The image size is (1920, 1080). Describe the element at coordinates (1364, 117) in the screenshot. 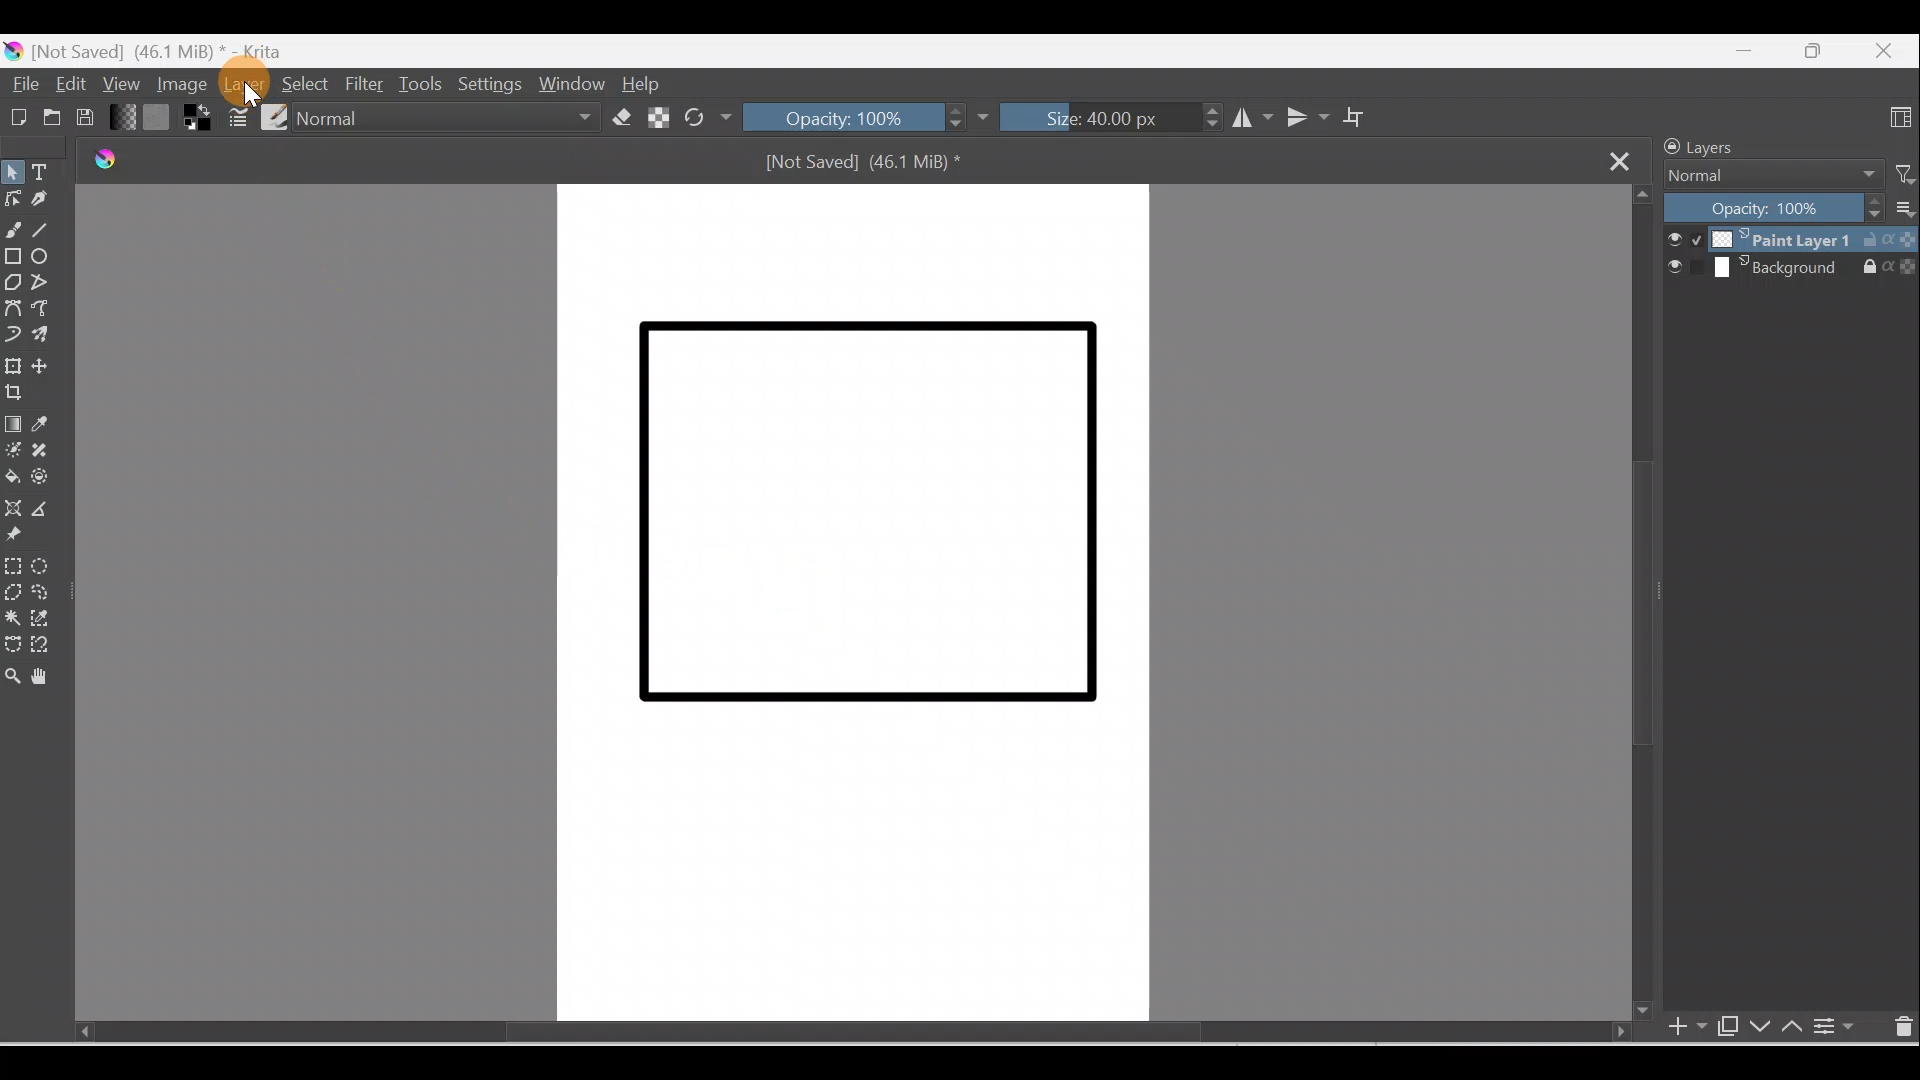

I see `Wrap around mode` at that location.